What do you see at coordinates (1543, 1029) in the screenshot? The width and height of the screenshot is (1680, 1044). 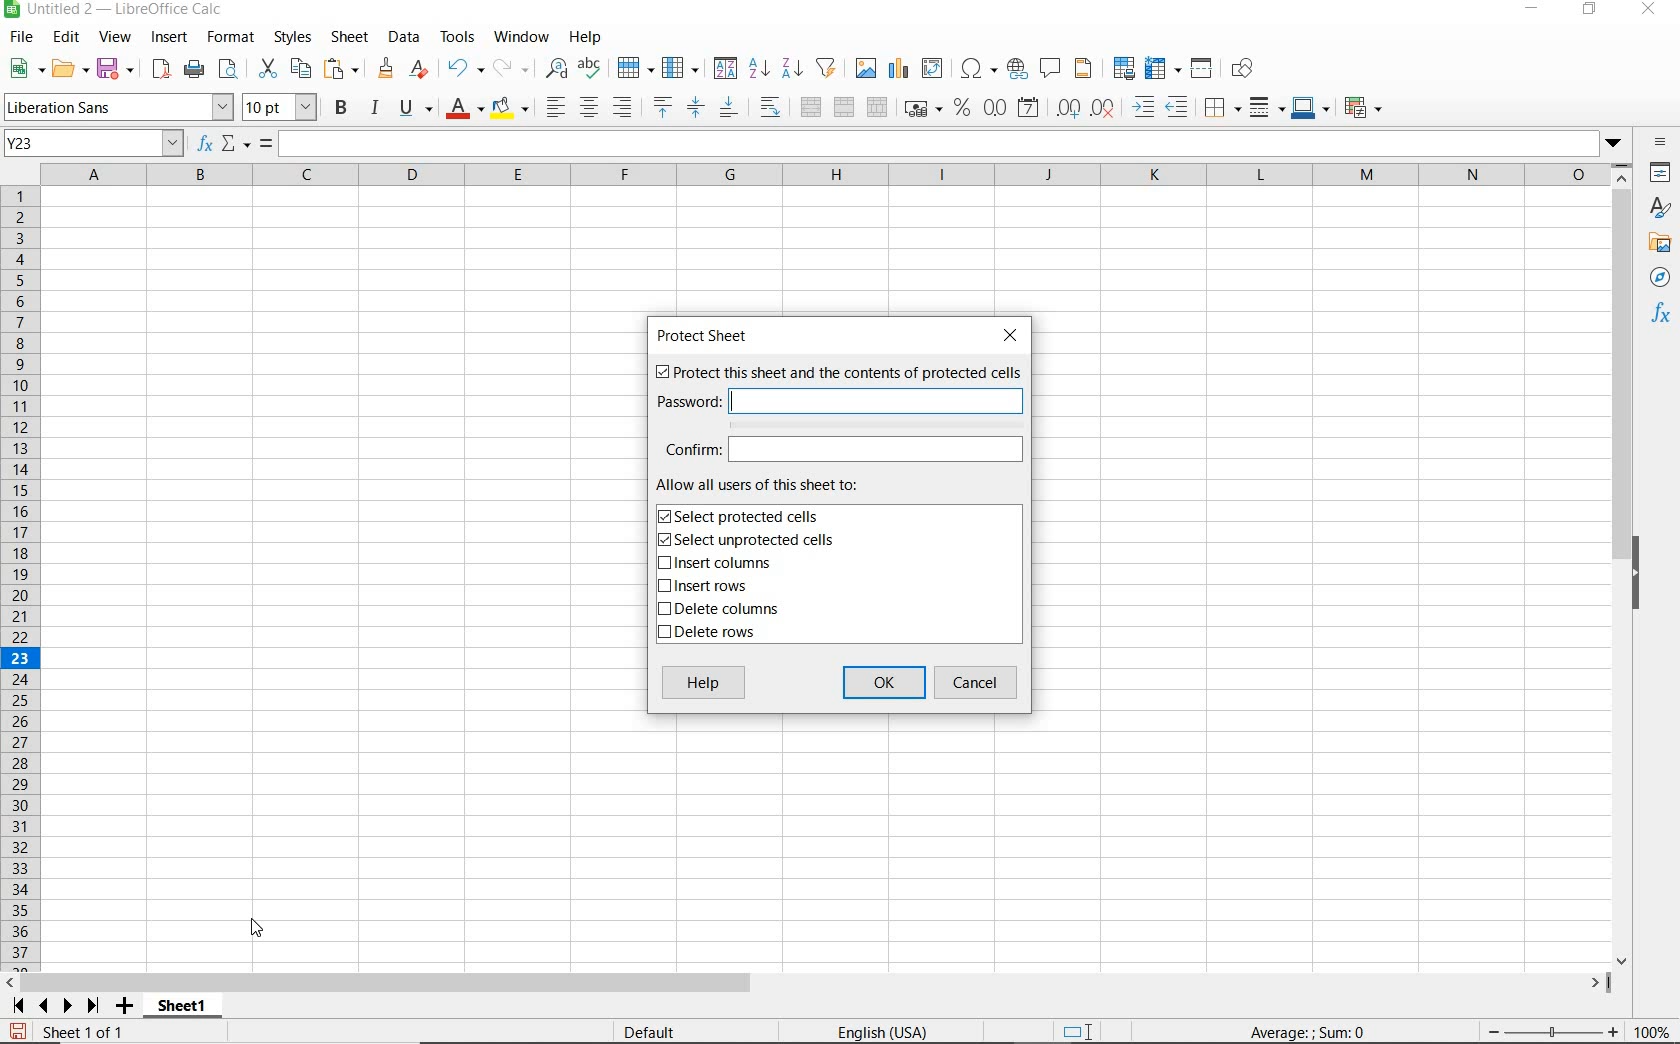 I see `zoom in or zoom out` at bounding box center [1543, 1029].